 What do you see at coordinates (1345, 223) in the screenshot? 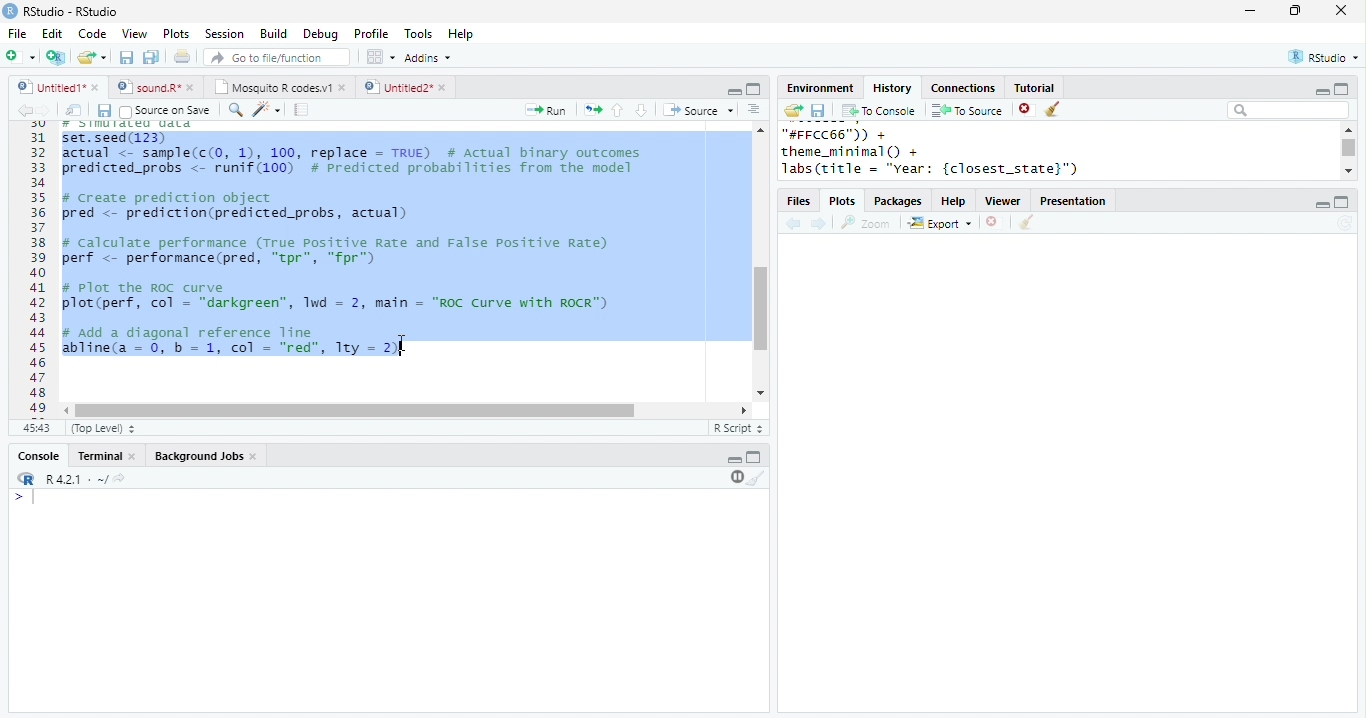
I see `refresh` at bounding box center [1345, 223].